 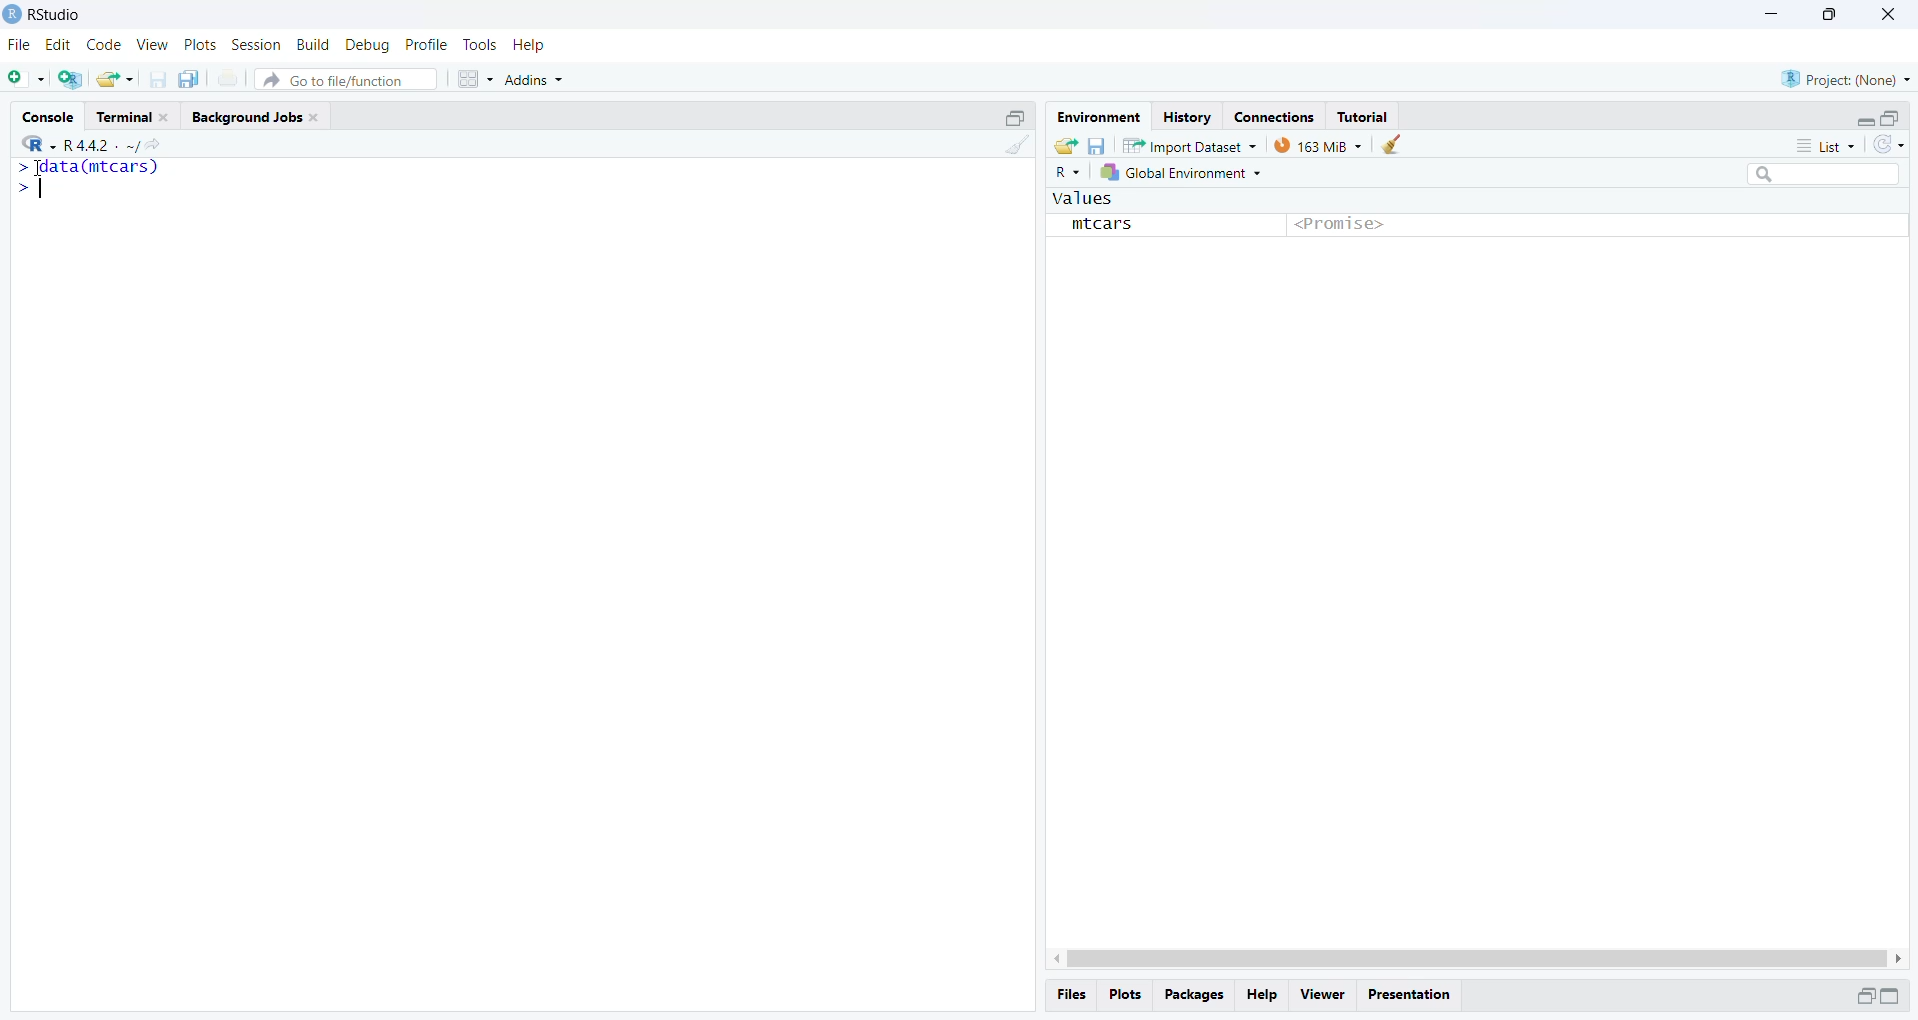 What do you see at coordinates (1890, 12) in the screenshot?
I see `close` at bounding box center [1890, 12].